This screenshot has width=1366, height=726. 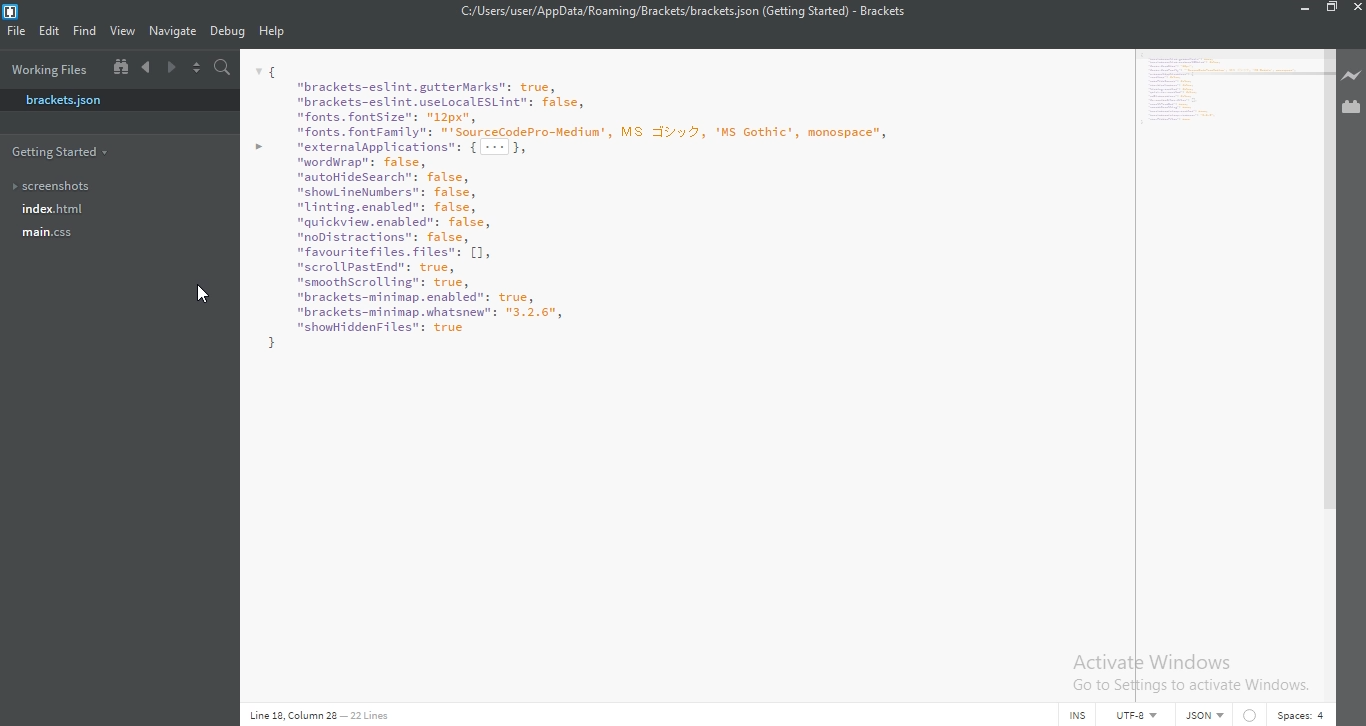 I want to click on Find in files, so click(x=222, y=69).